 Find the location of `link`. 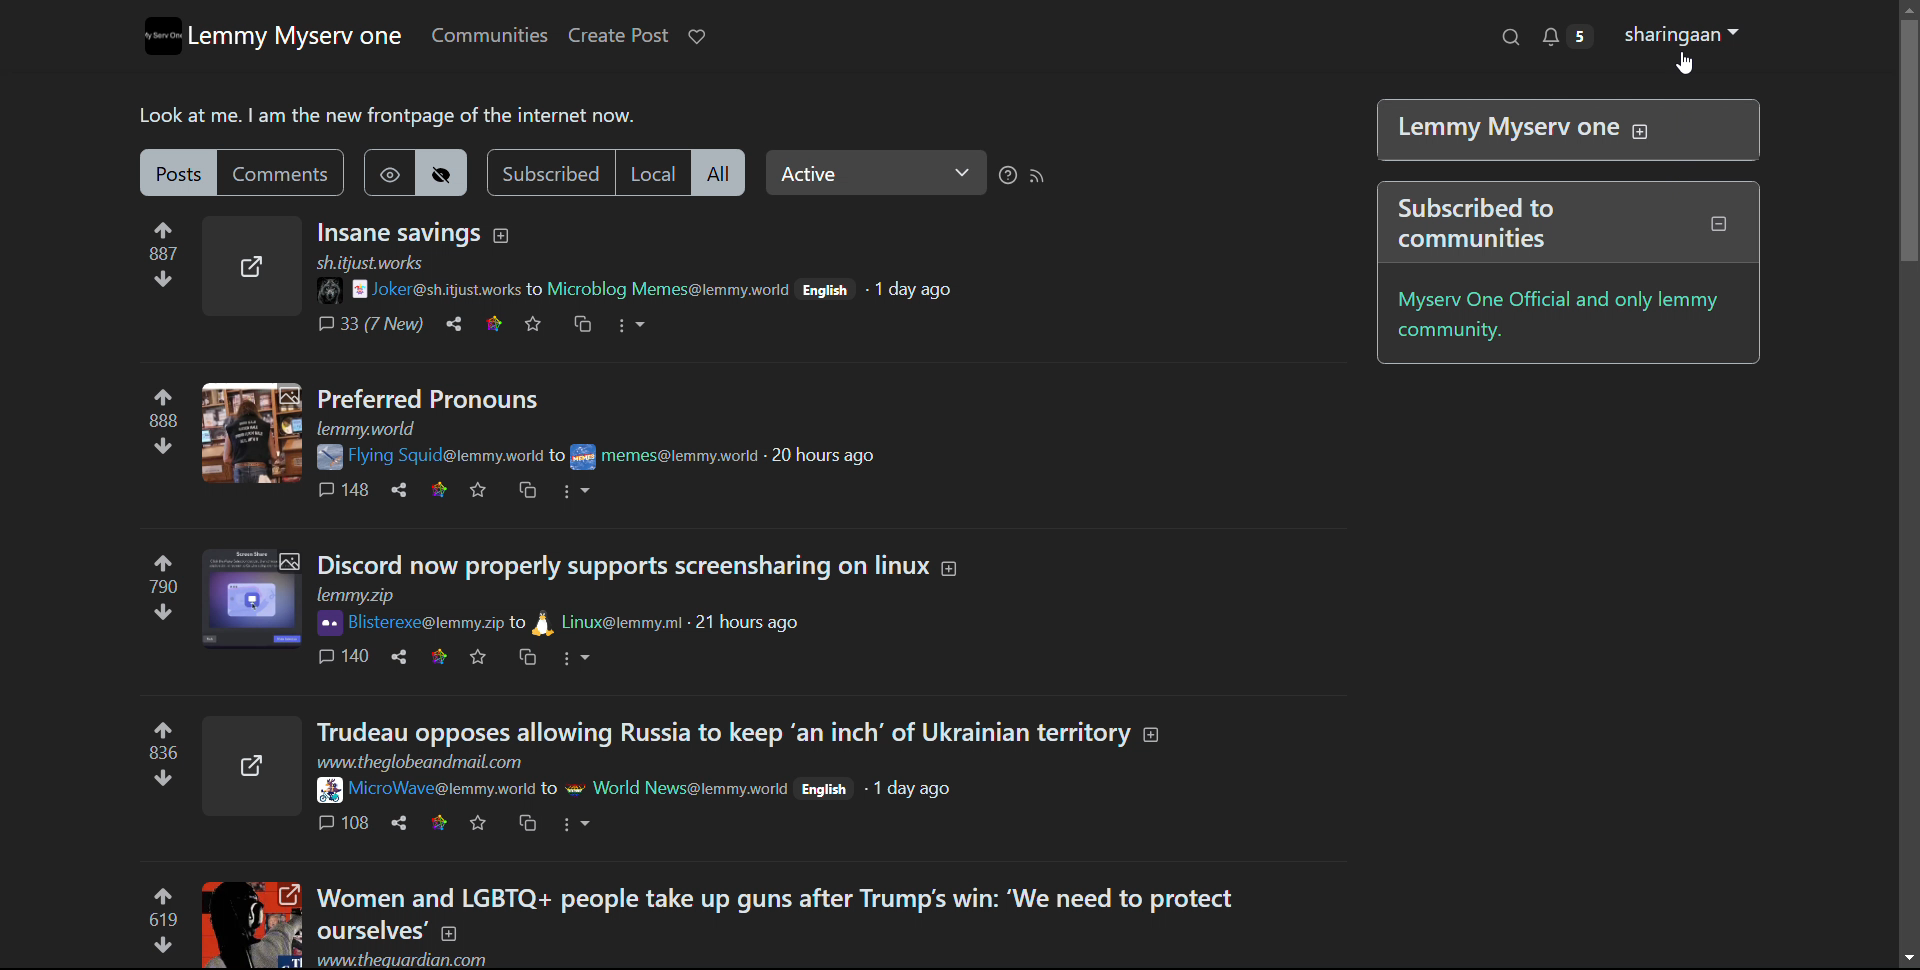

link is located at coordinates (438, 657).